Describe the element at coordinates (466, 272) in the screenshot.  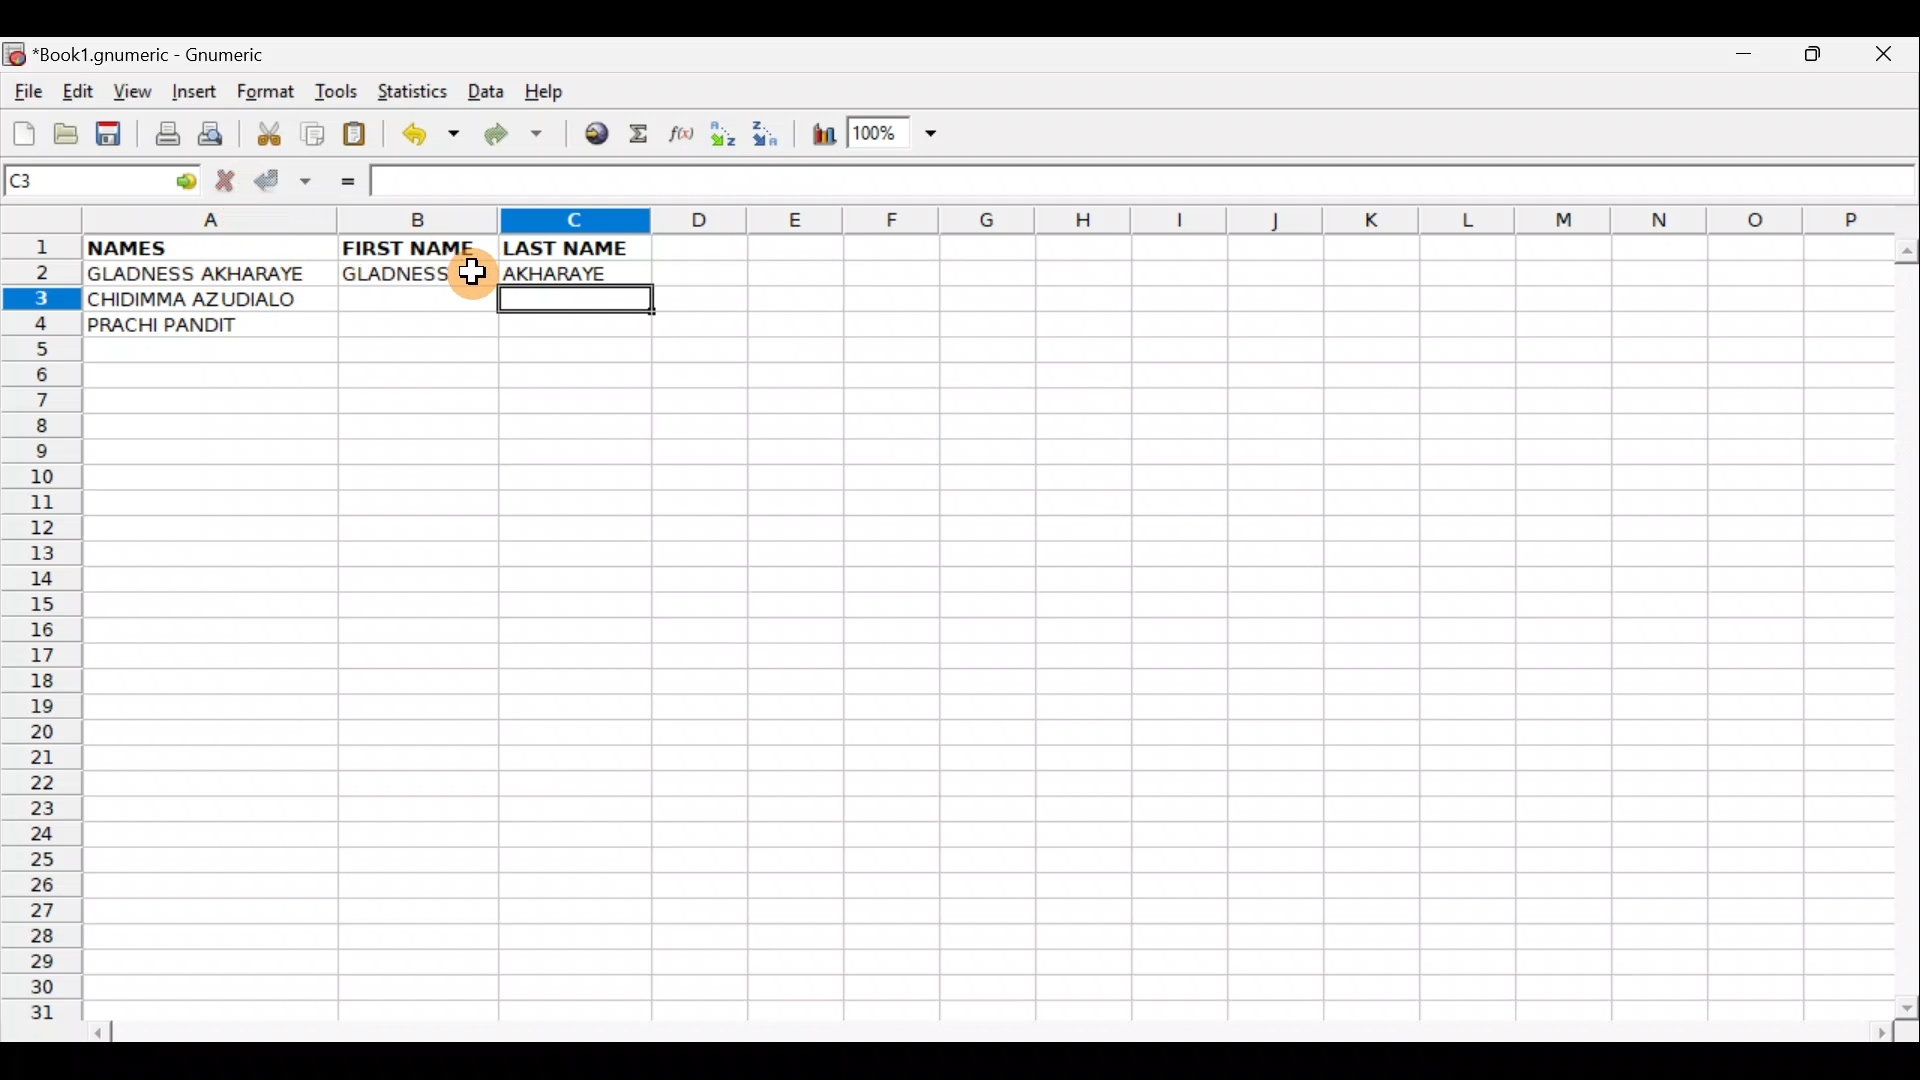
I see `Cursor on cell B2` at that location.